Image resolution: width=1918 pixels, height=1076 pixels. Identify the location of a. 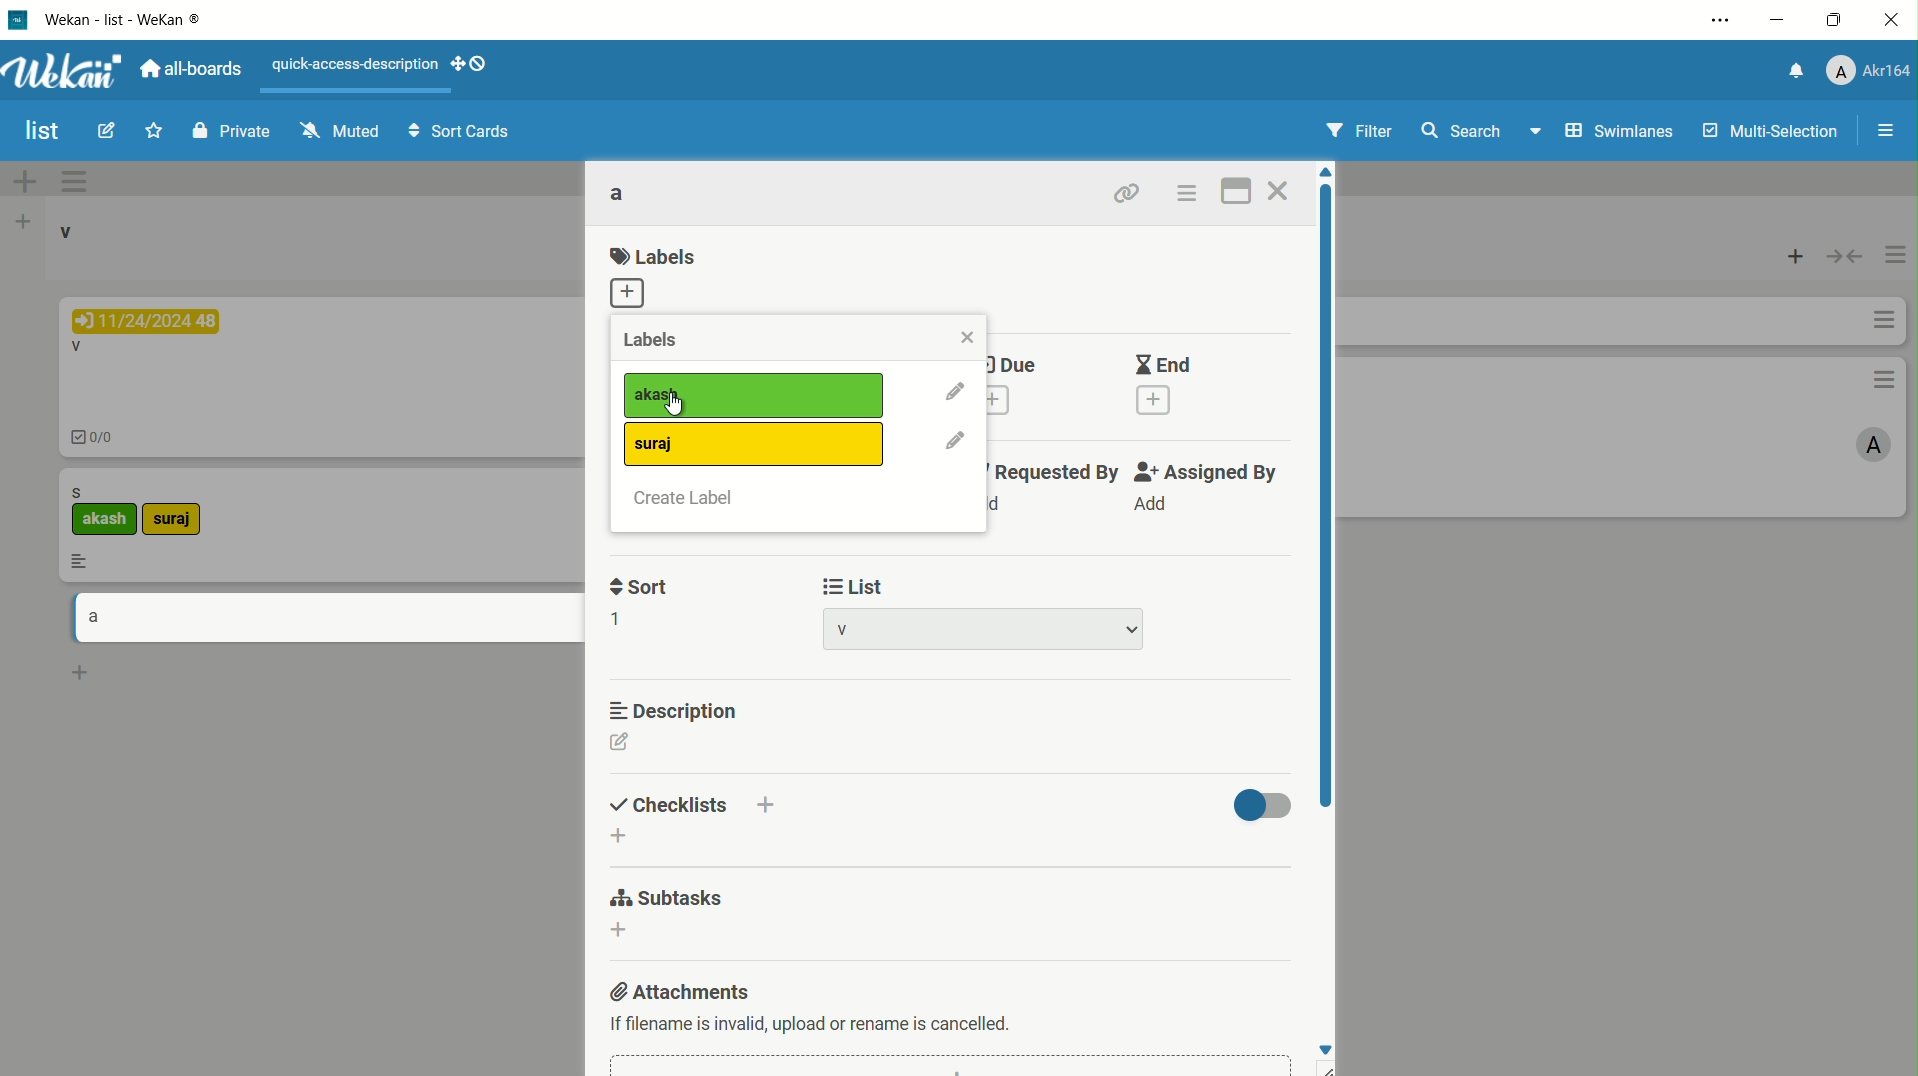
(93, 614).